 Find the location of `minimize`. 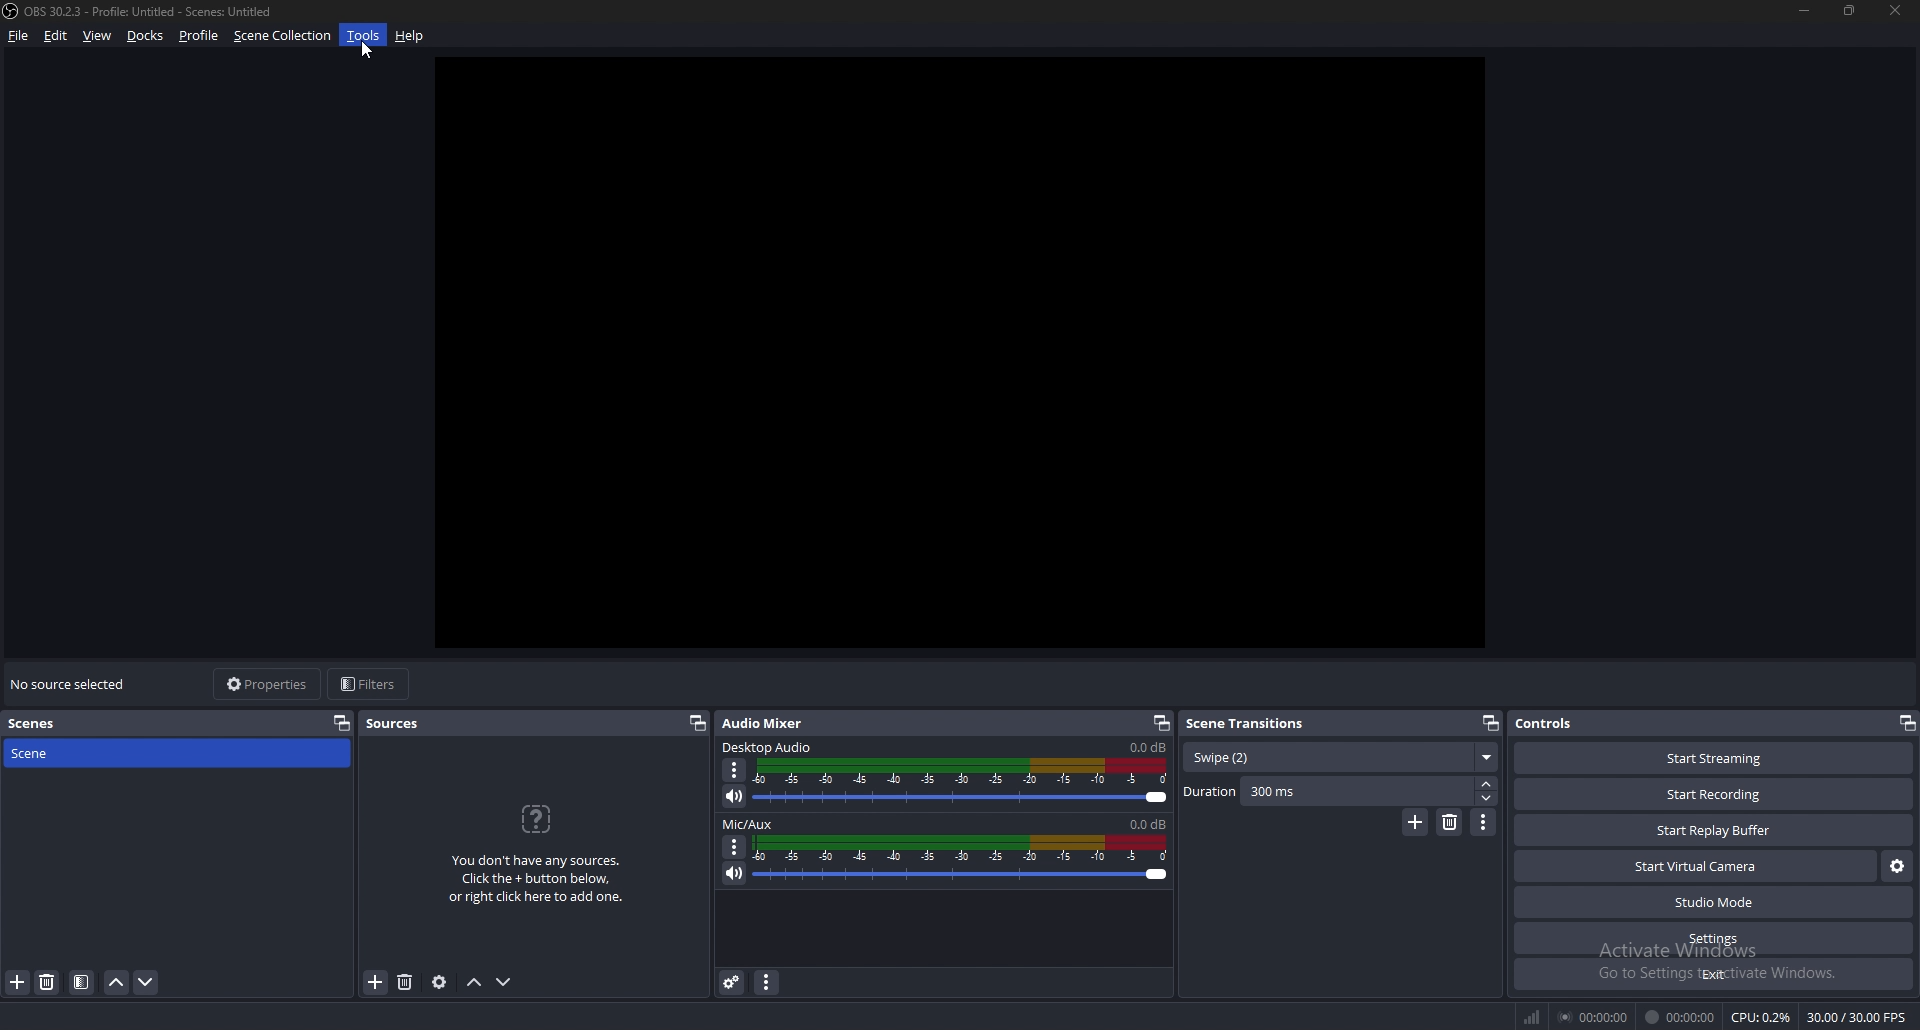

minimize is located at coordinates (1804, 10).